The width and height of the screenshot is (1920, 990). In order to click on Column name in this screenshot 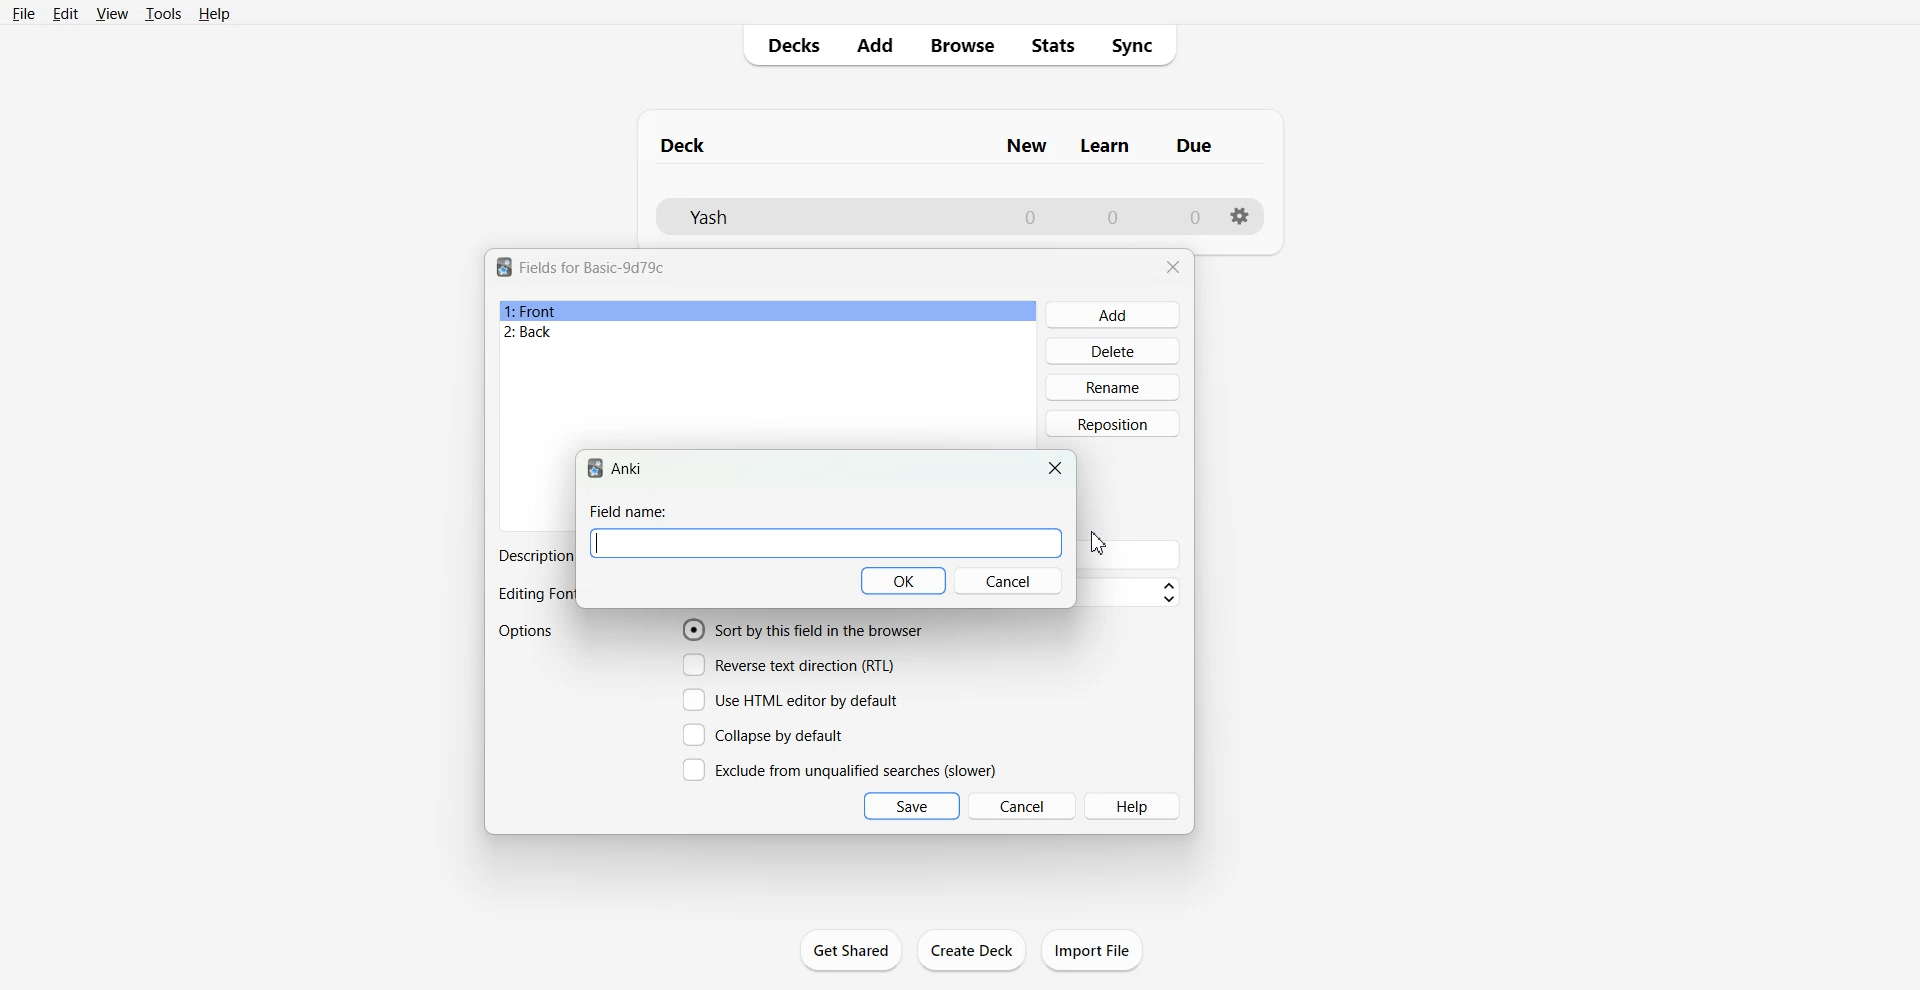, I will do `click(1194, 145)`.